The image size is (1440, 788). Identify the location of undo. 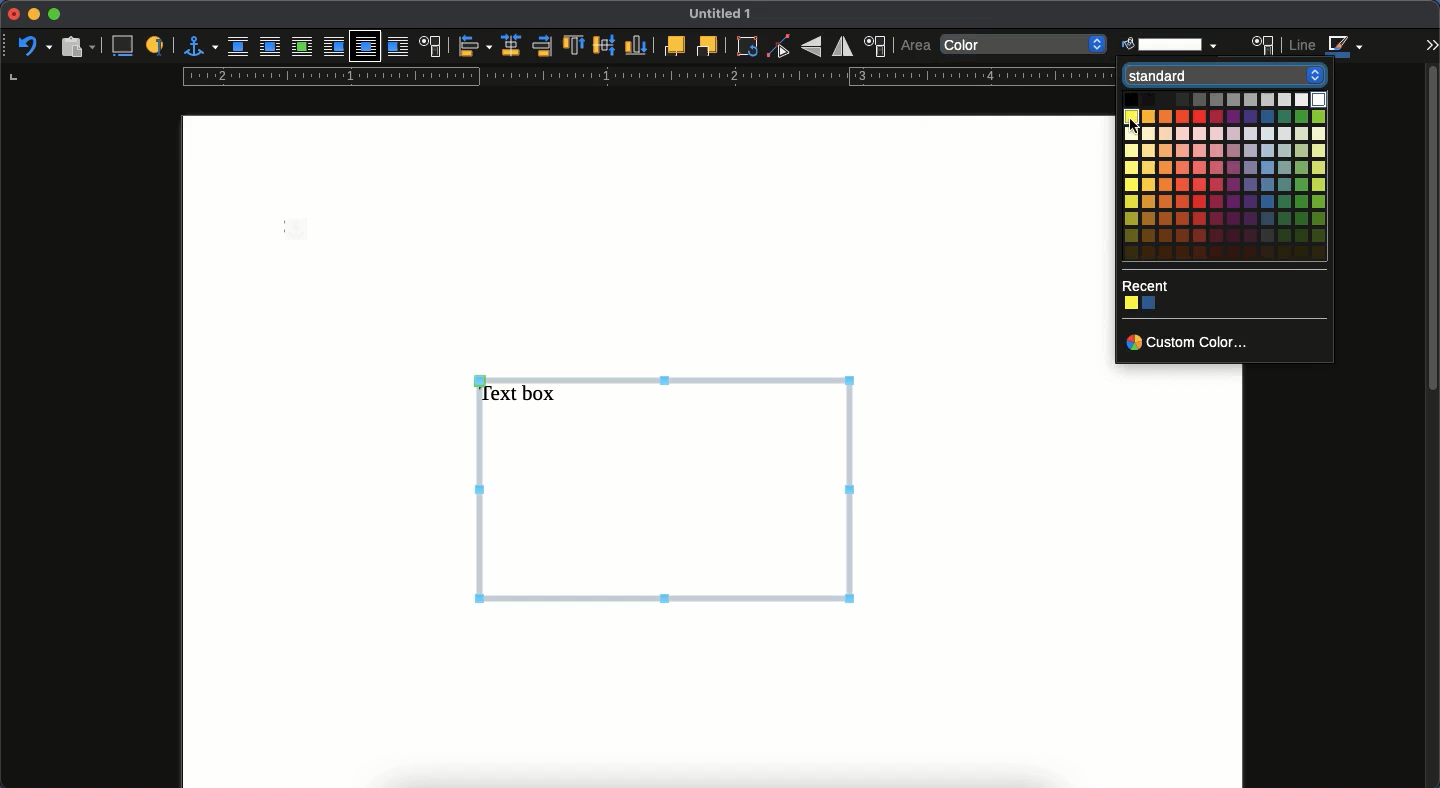
(34, 45).